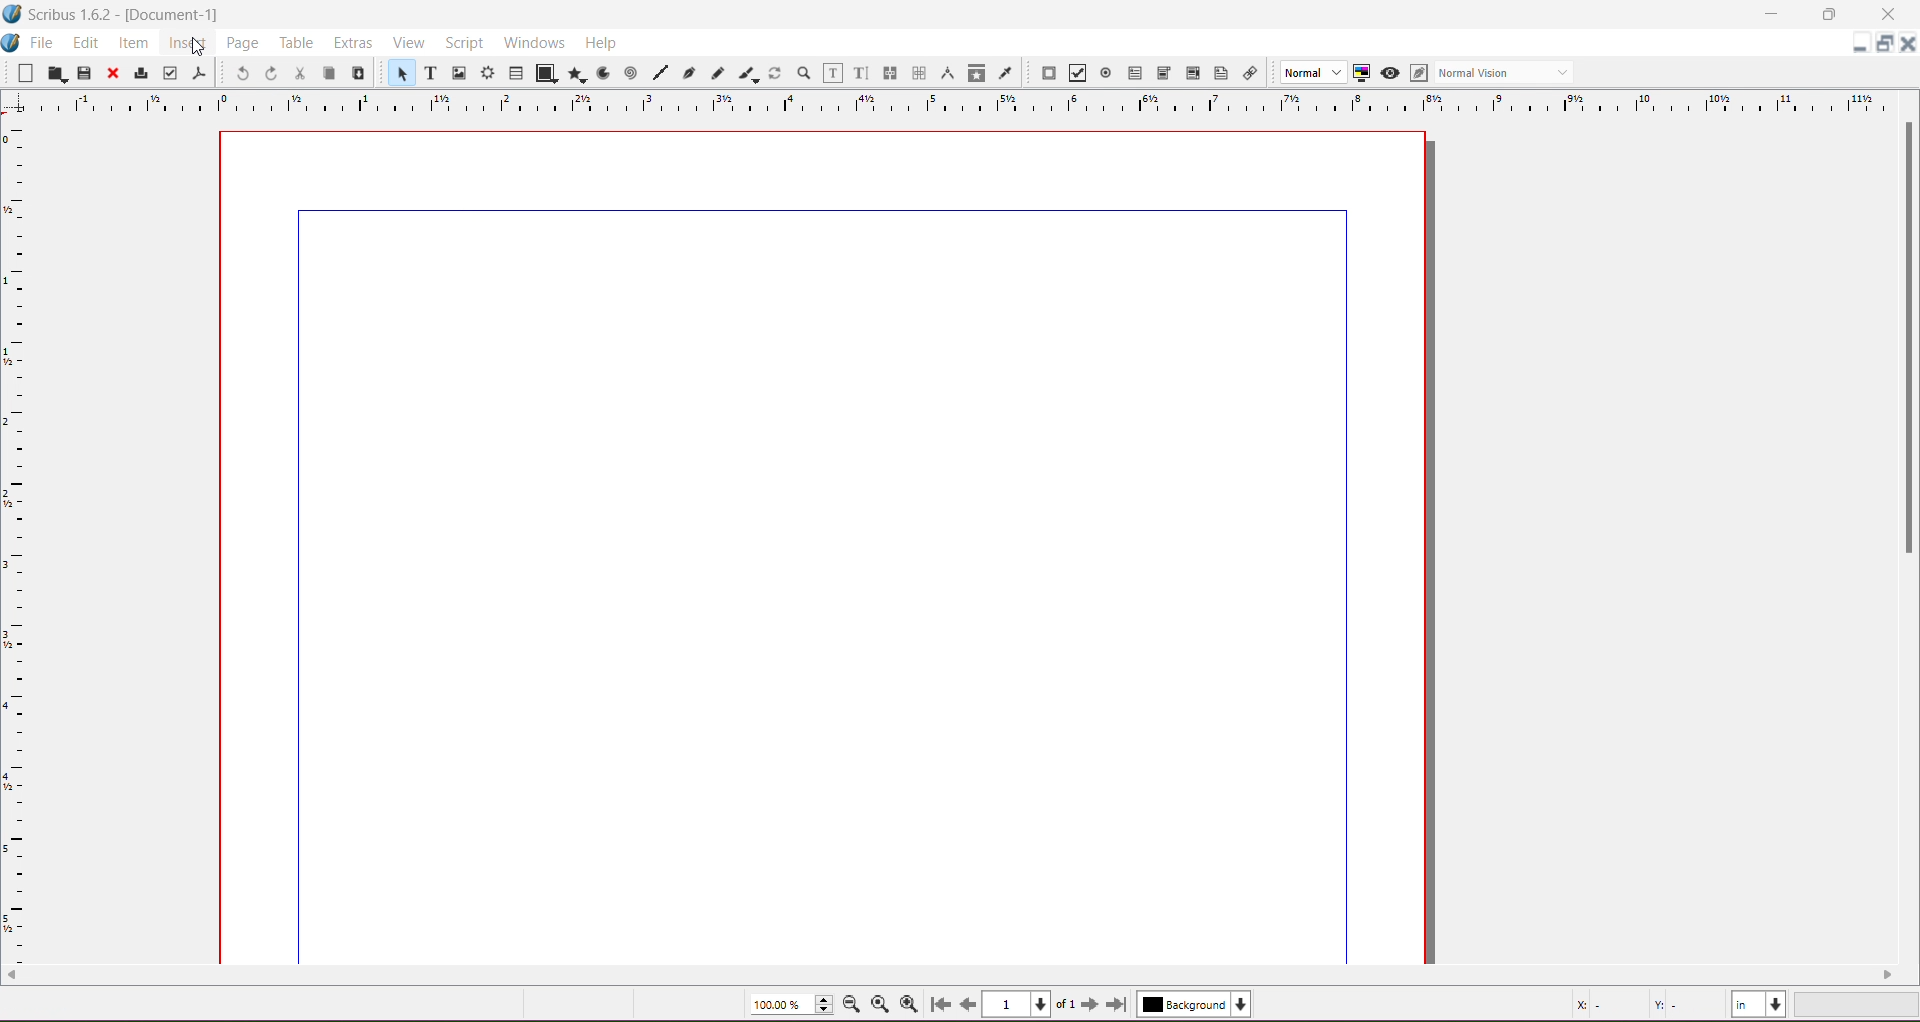 This screenshot has height=1022, width=1920. Describe the element at coordinates (271, 74) in the screenshot. I see `Redo` at that location.